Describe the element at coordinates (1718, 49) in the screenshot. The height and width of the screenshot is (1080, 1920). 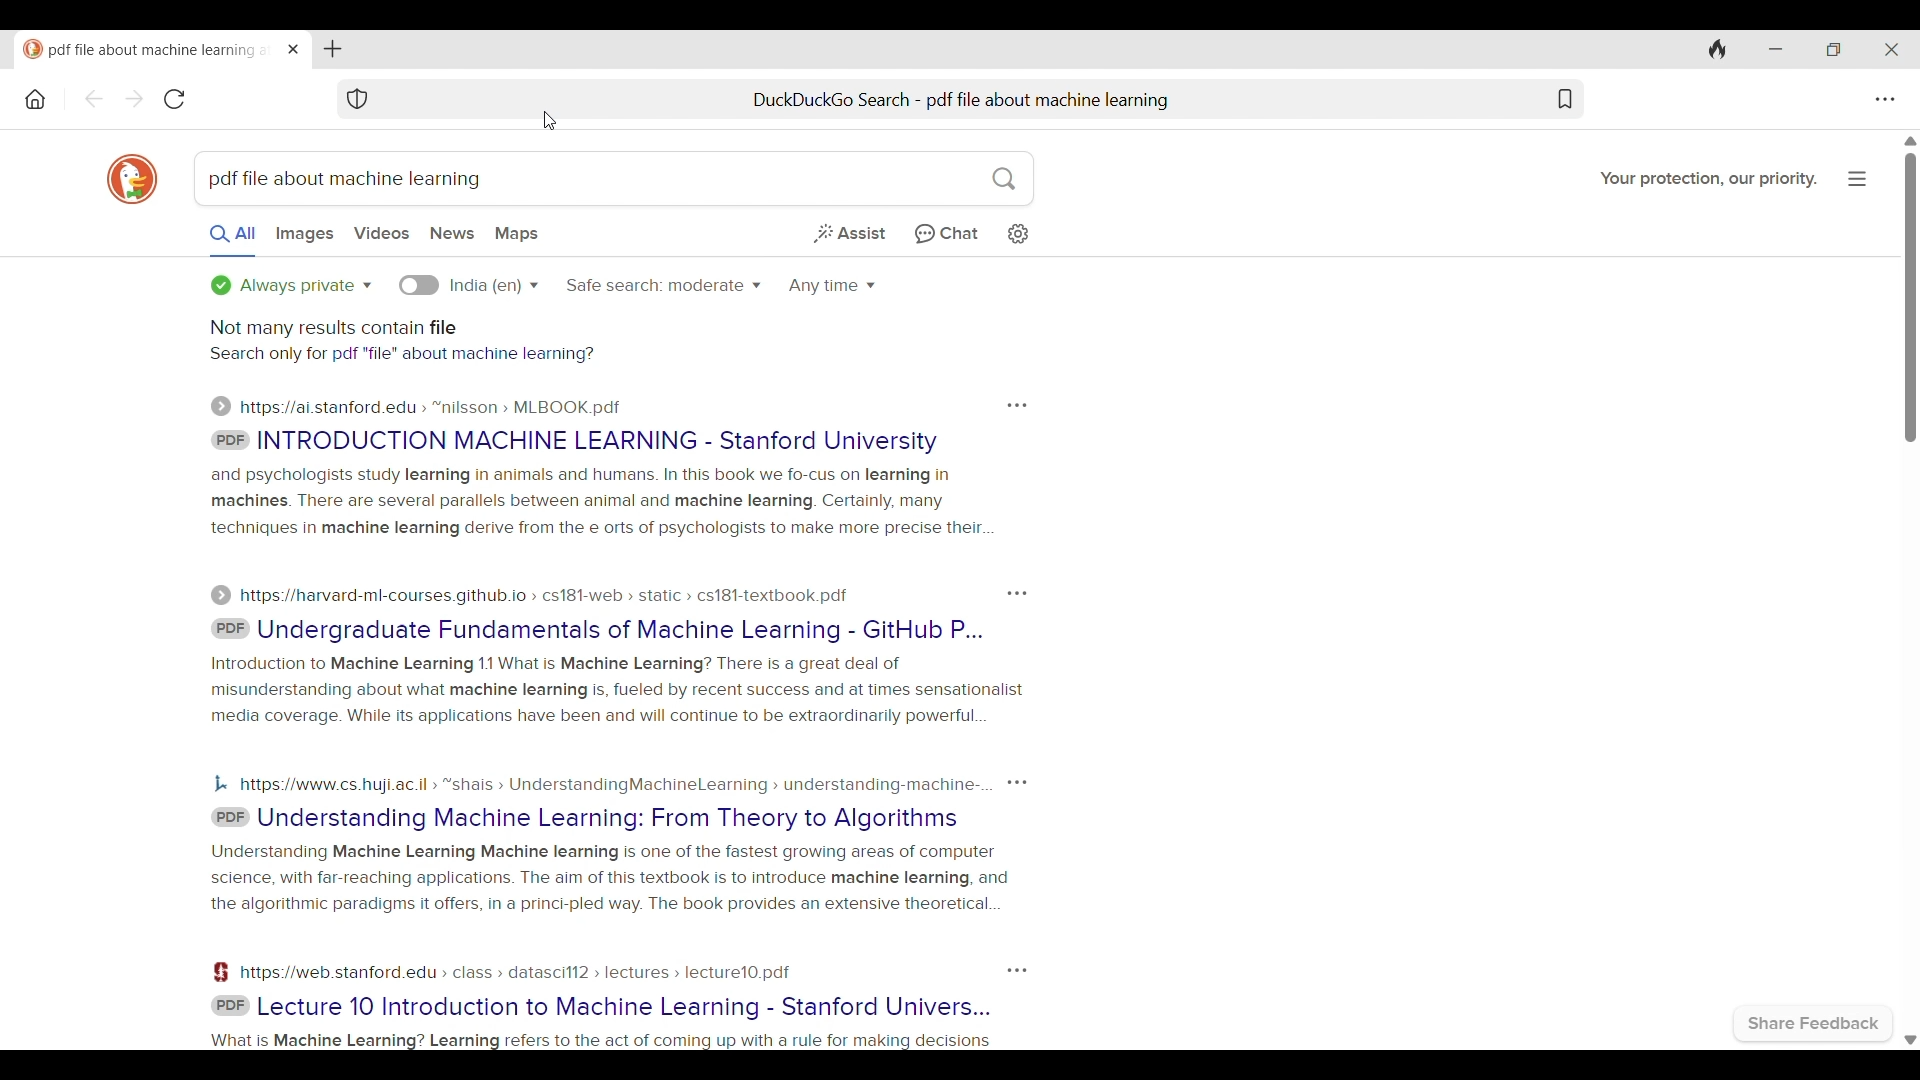
I see `Clear browsing history` at that location.